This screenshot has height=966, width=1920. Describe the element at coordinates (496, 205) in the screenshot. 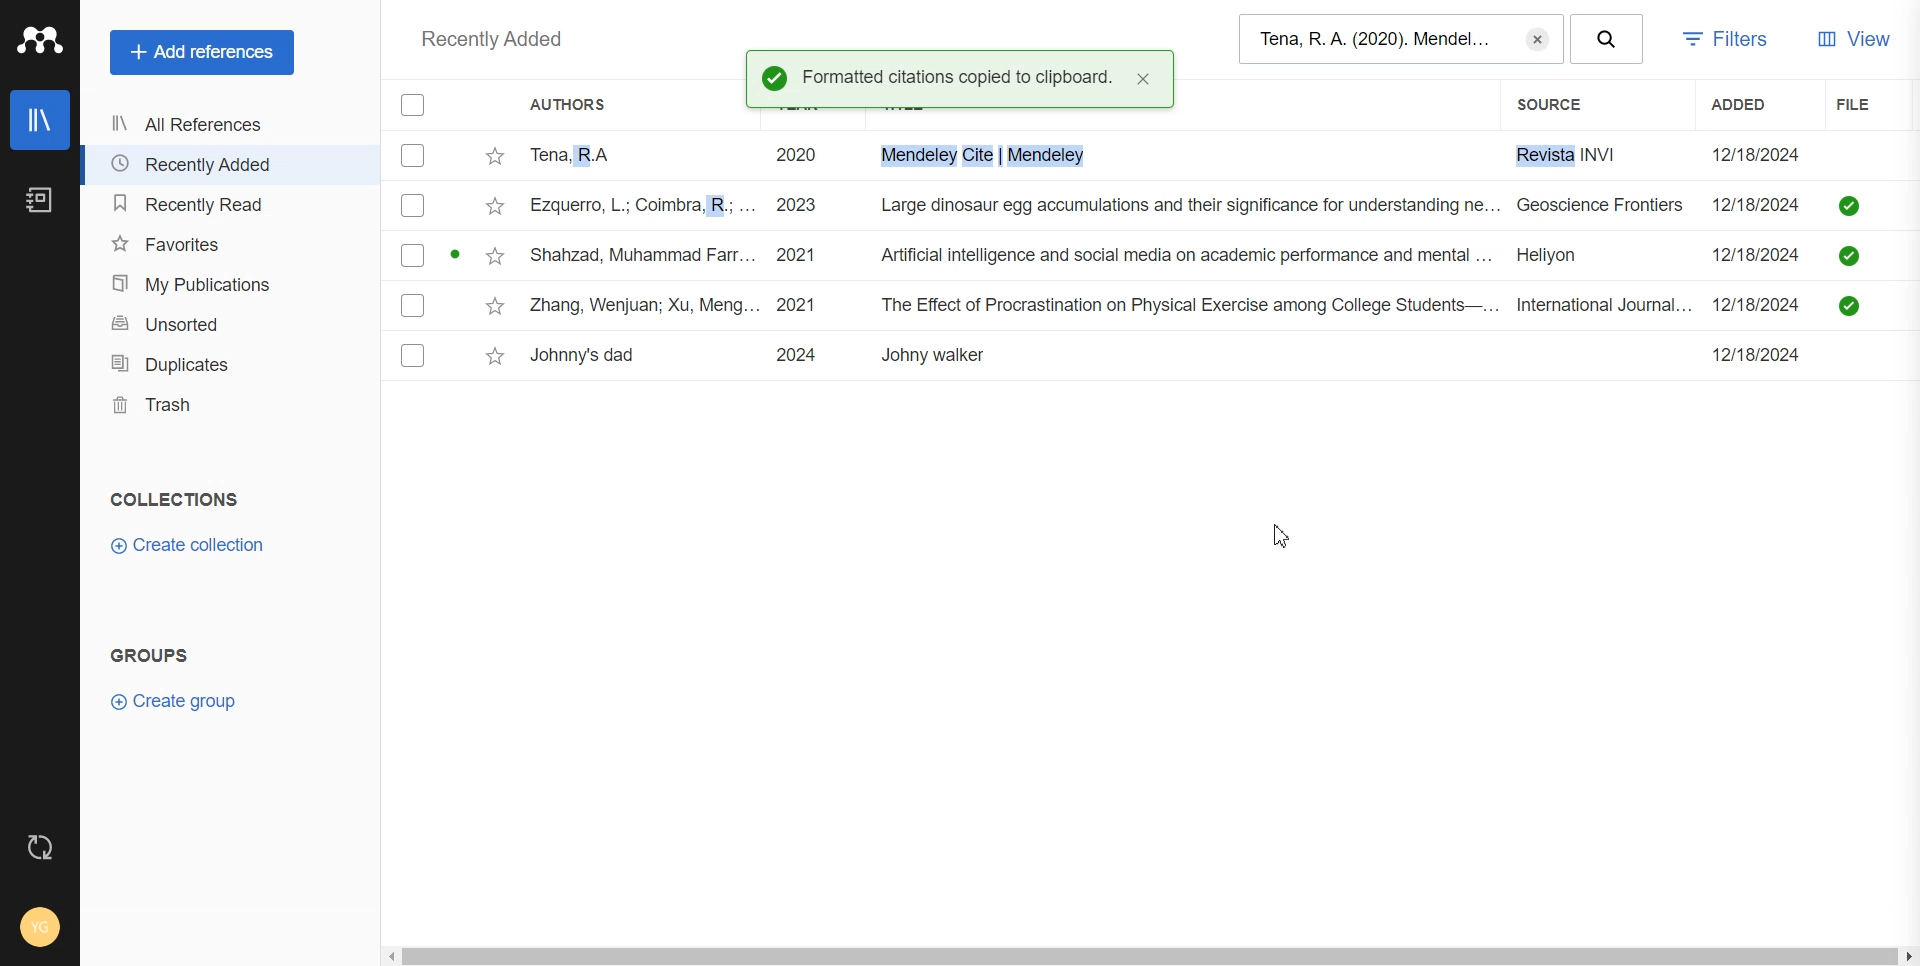

I see `Star` at that location.